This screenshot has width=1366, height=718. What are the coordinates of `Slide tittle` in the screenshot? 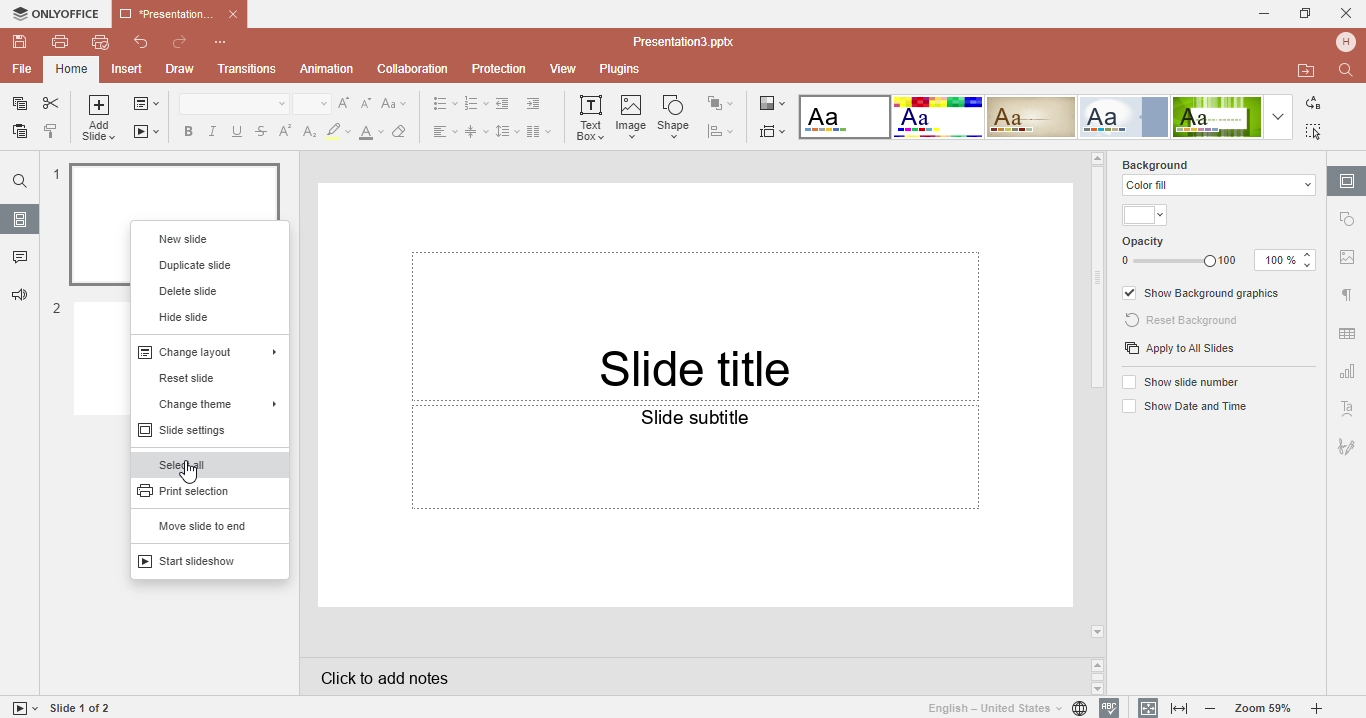 It's located at (697, 293).